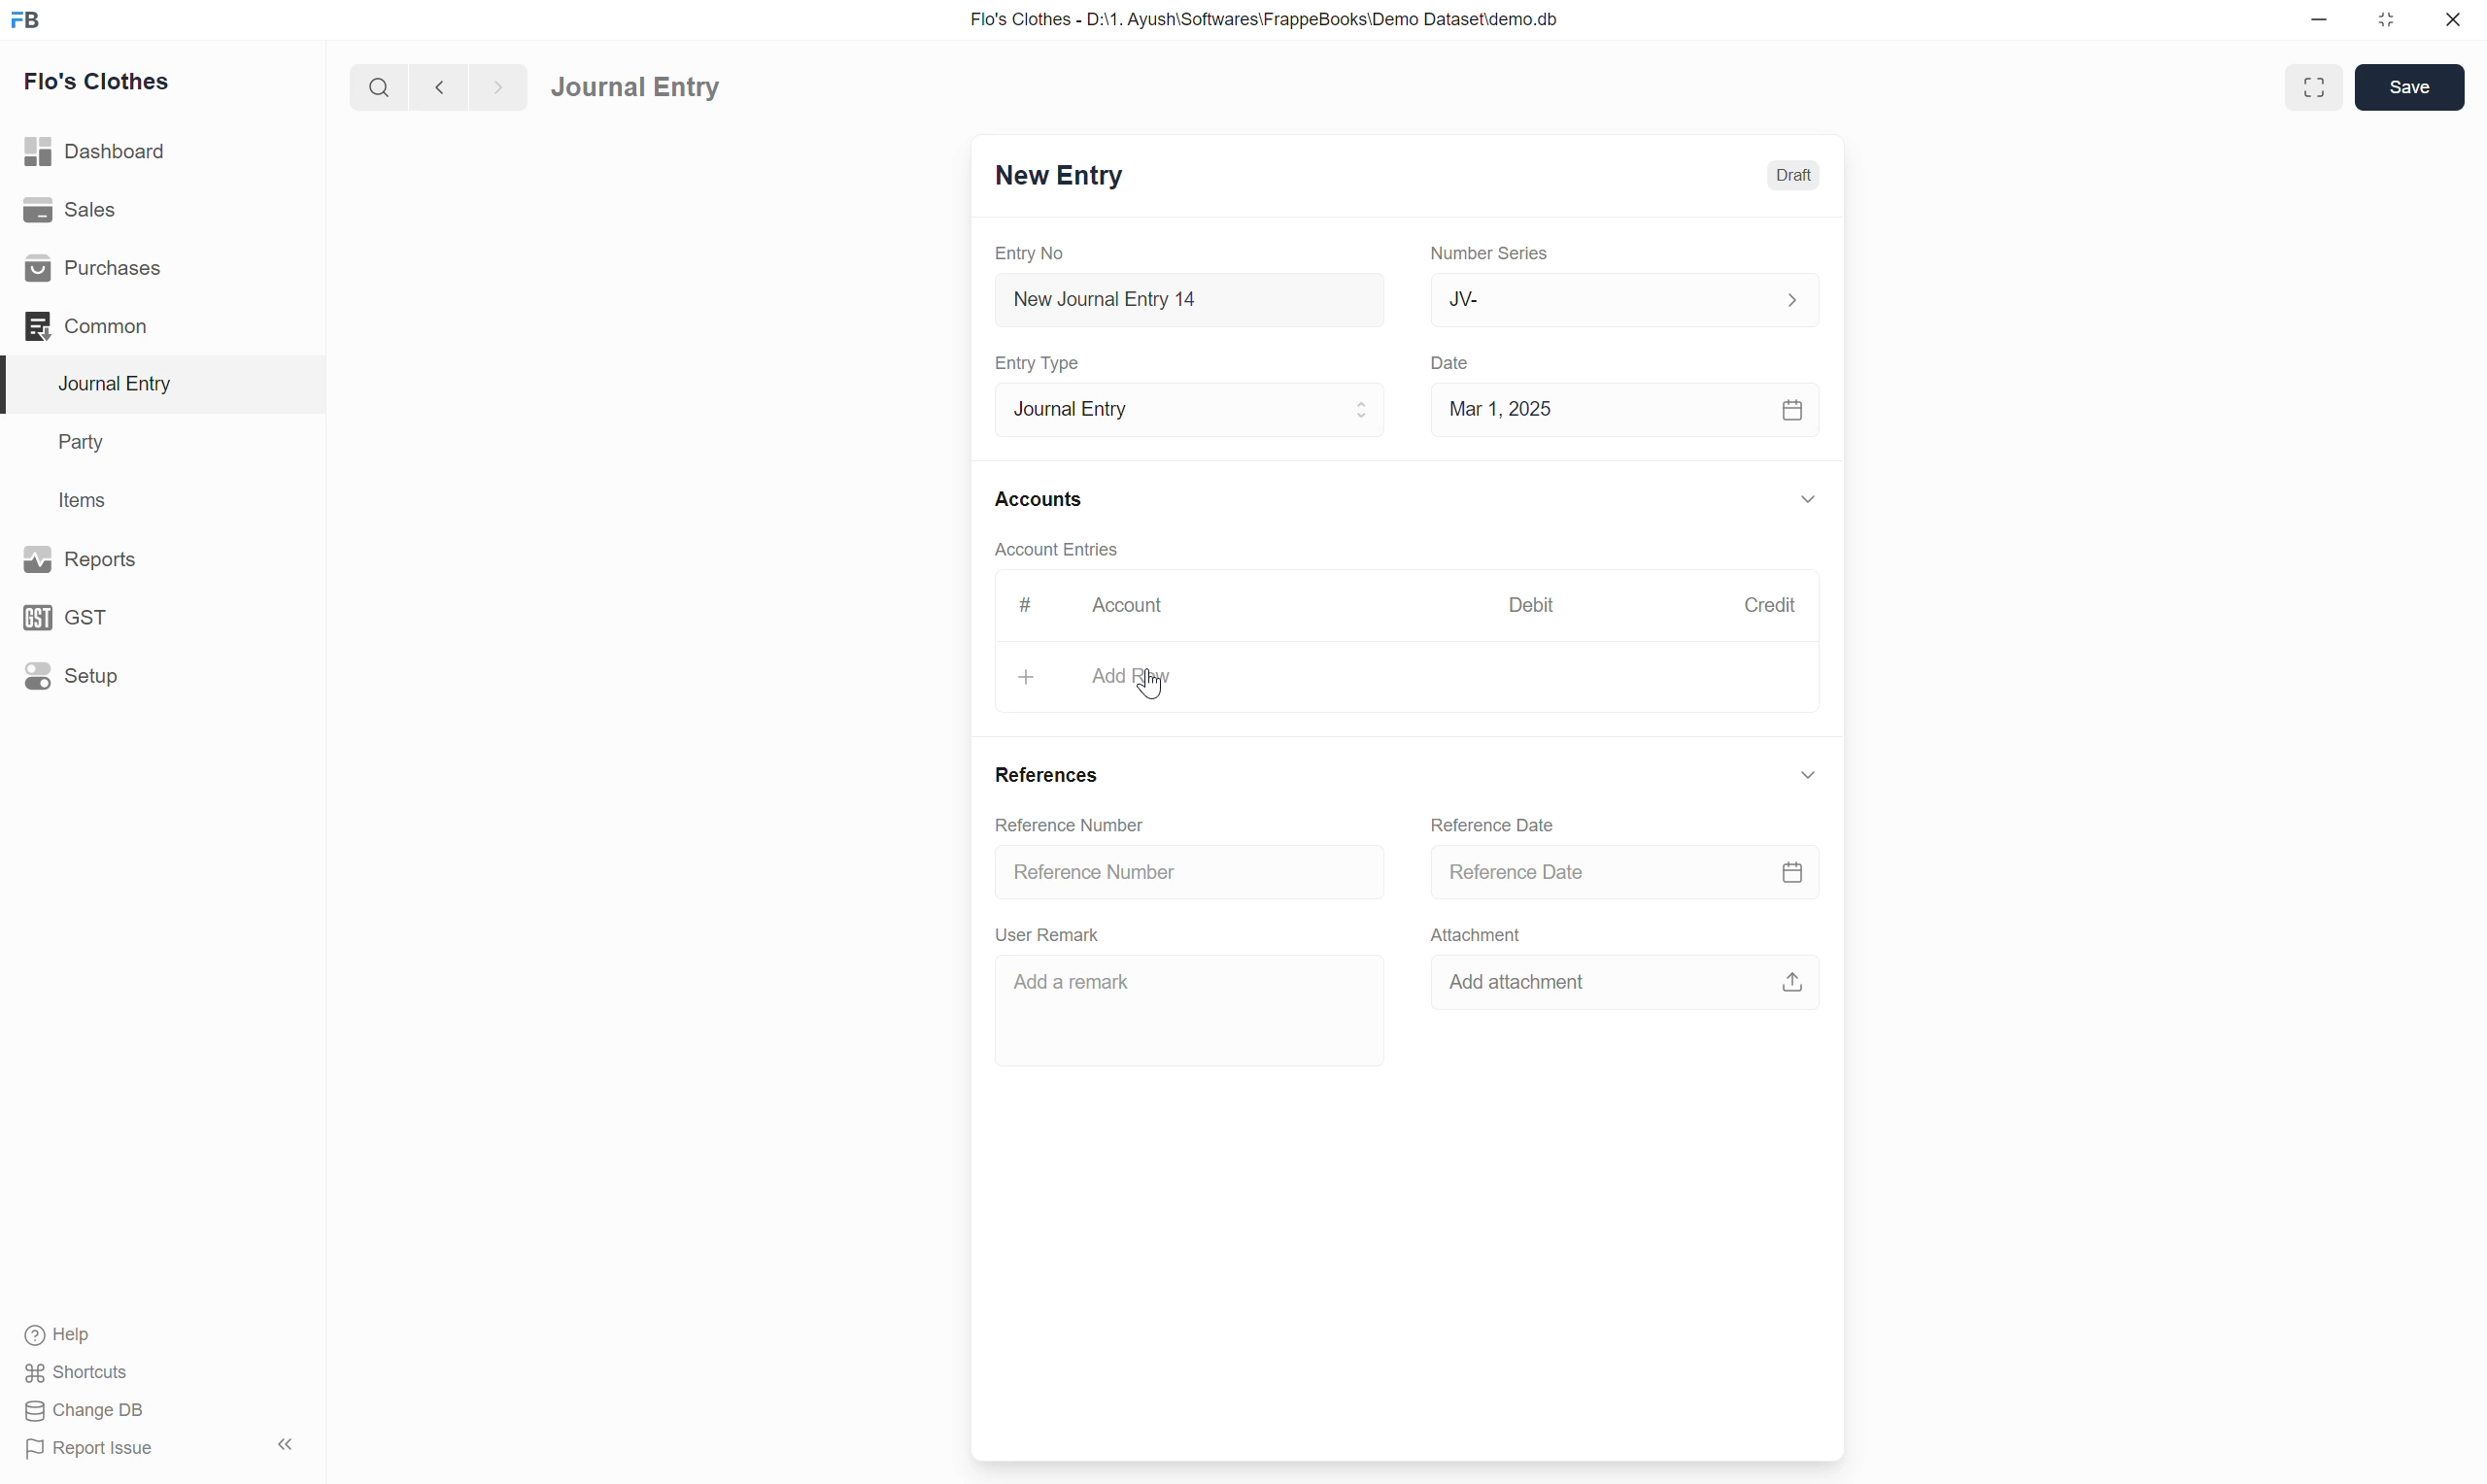 The height and width of the screenshot is (1484, 2487). I want to click on Save, so click(2411, 88).